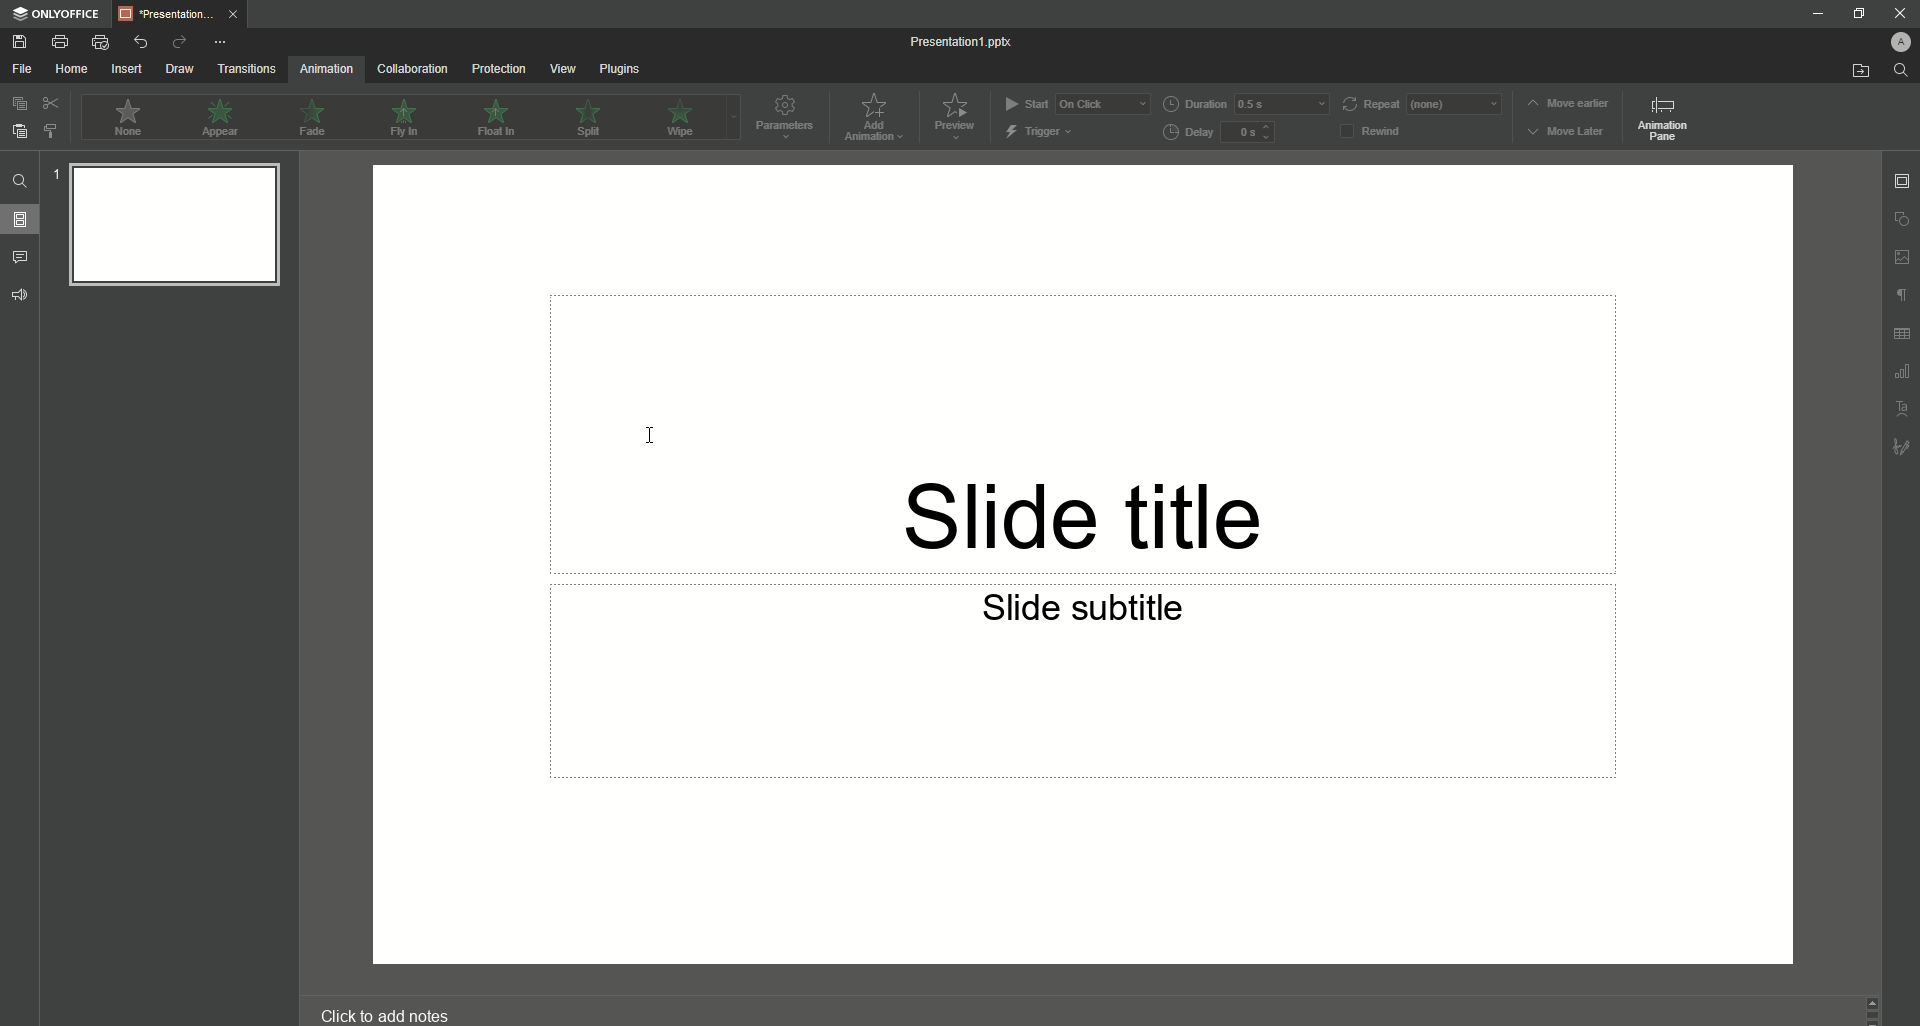  Describe the element at coordinates (402, 118) in the screenshot. I see `Fly In` at that location.